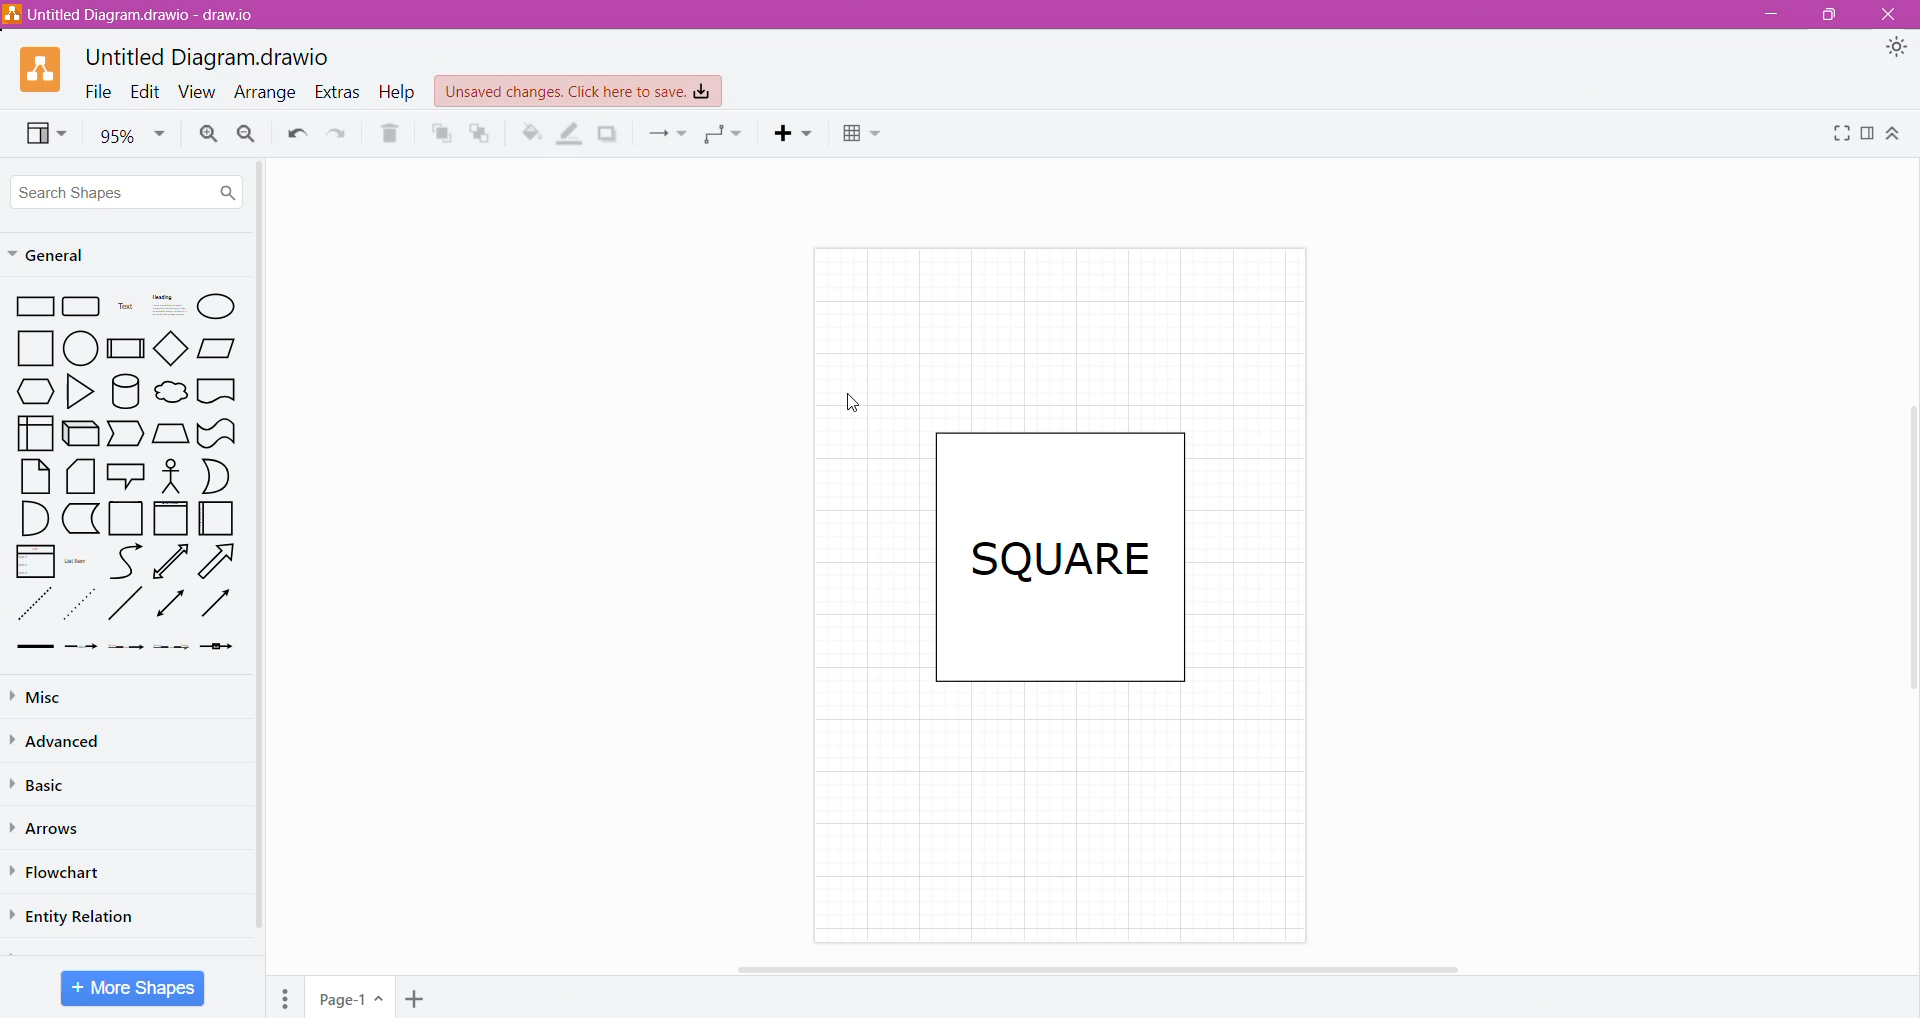 This screenshot has height=1018, width=1920. Describe the element at coordinates (132, 988) in the screenshot. I see `More Shapes` at that location.